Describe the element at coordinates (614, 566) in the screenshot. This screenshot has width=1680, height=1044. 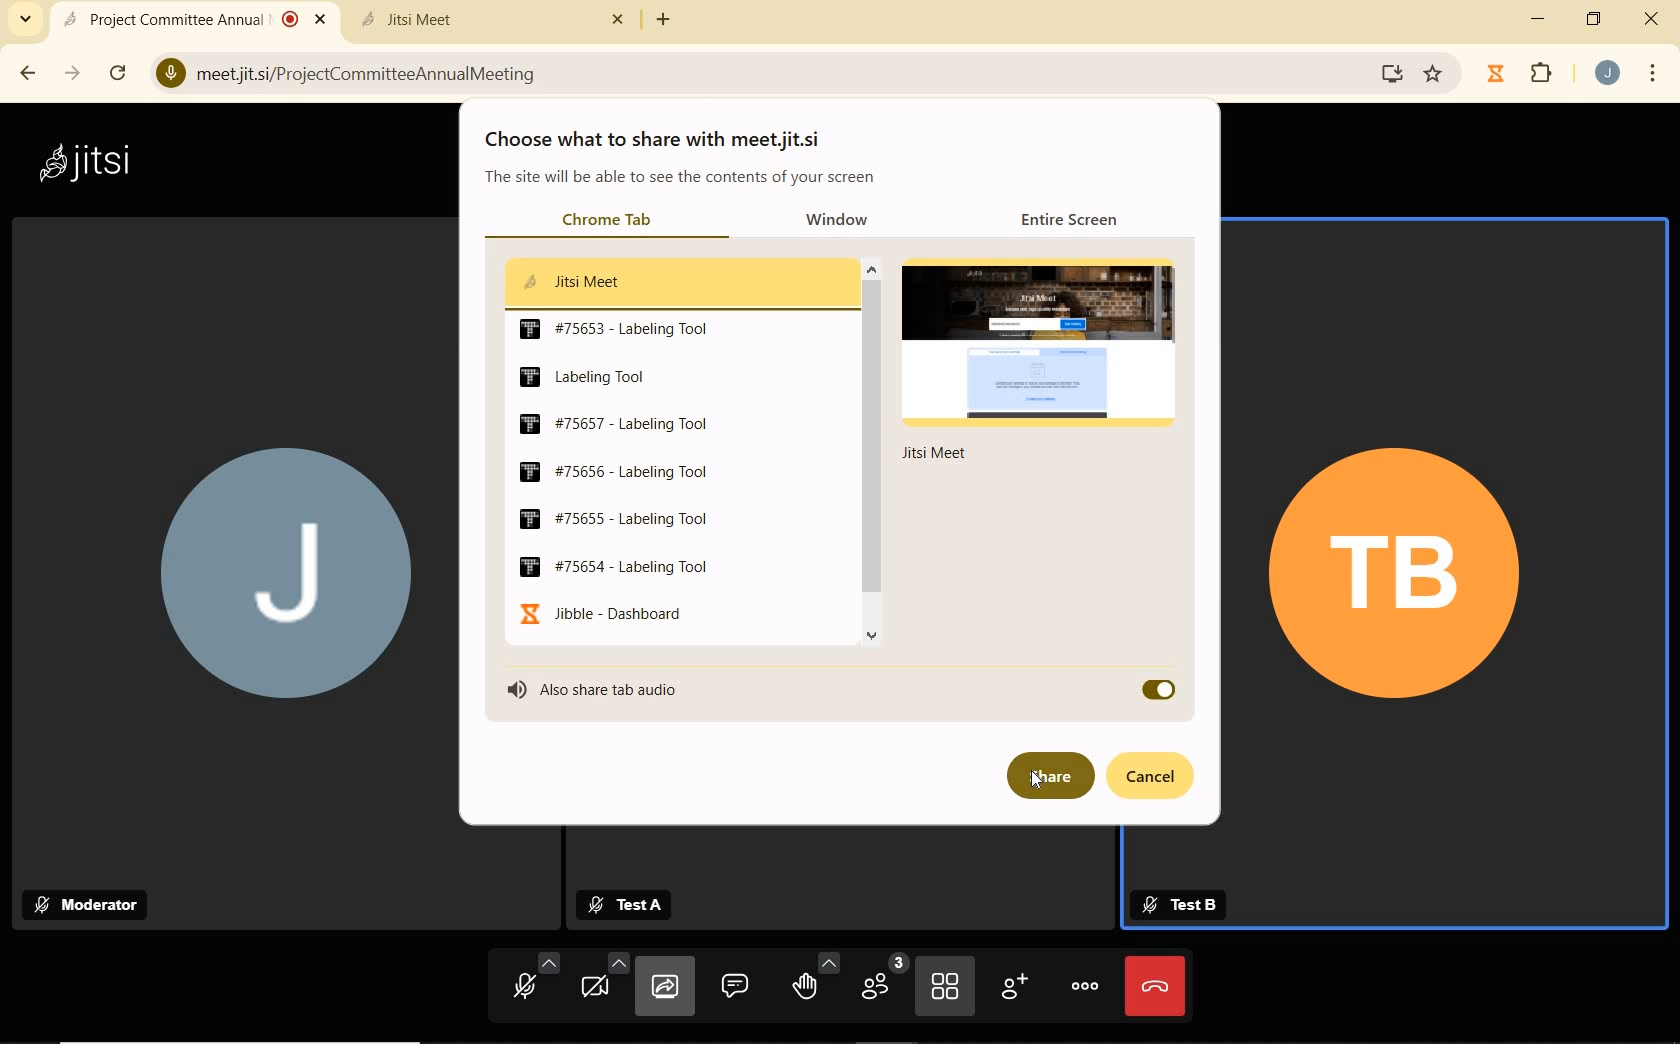
I see `#75654 - Labeling Tool` at that location.